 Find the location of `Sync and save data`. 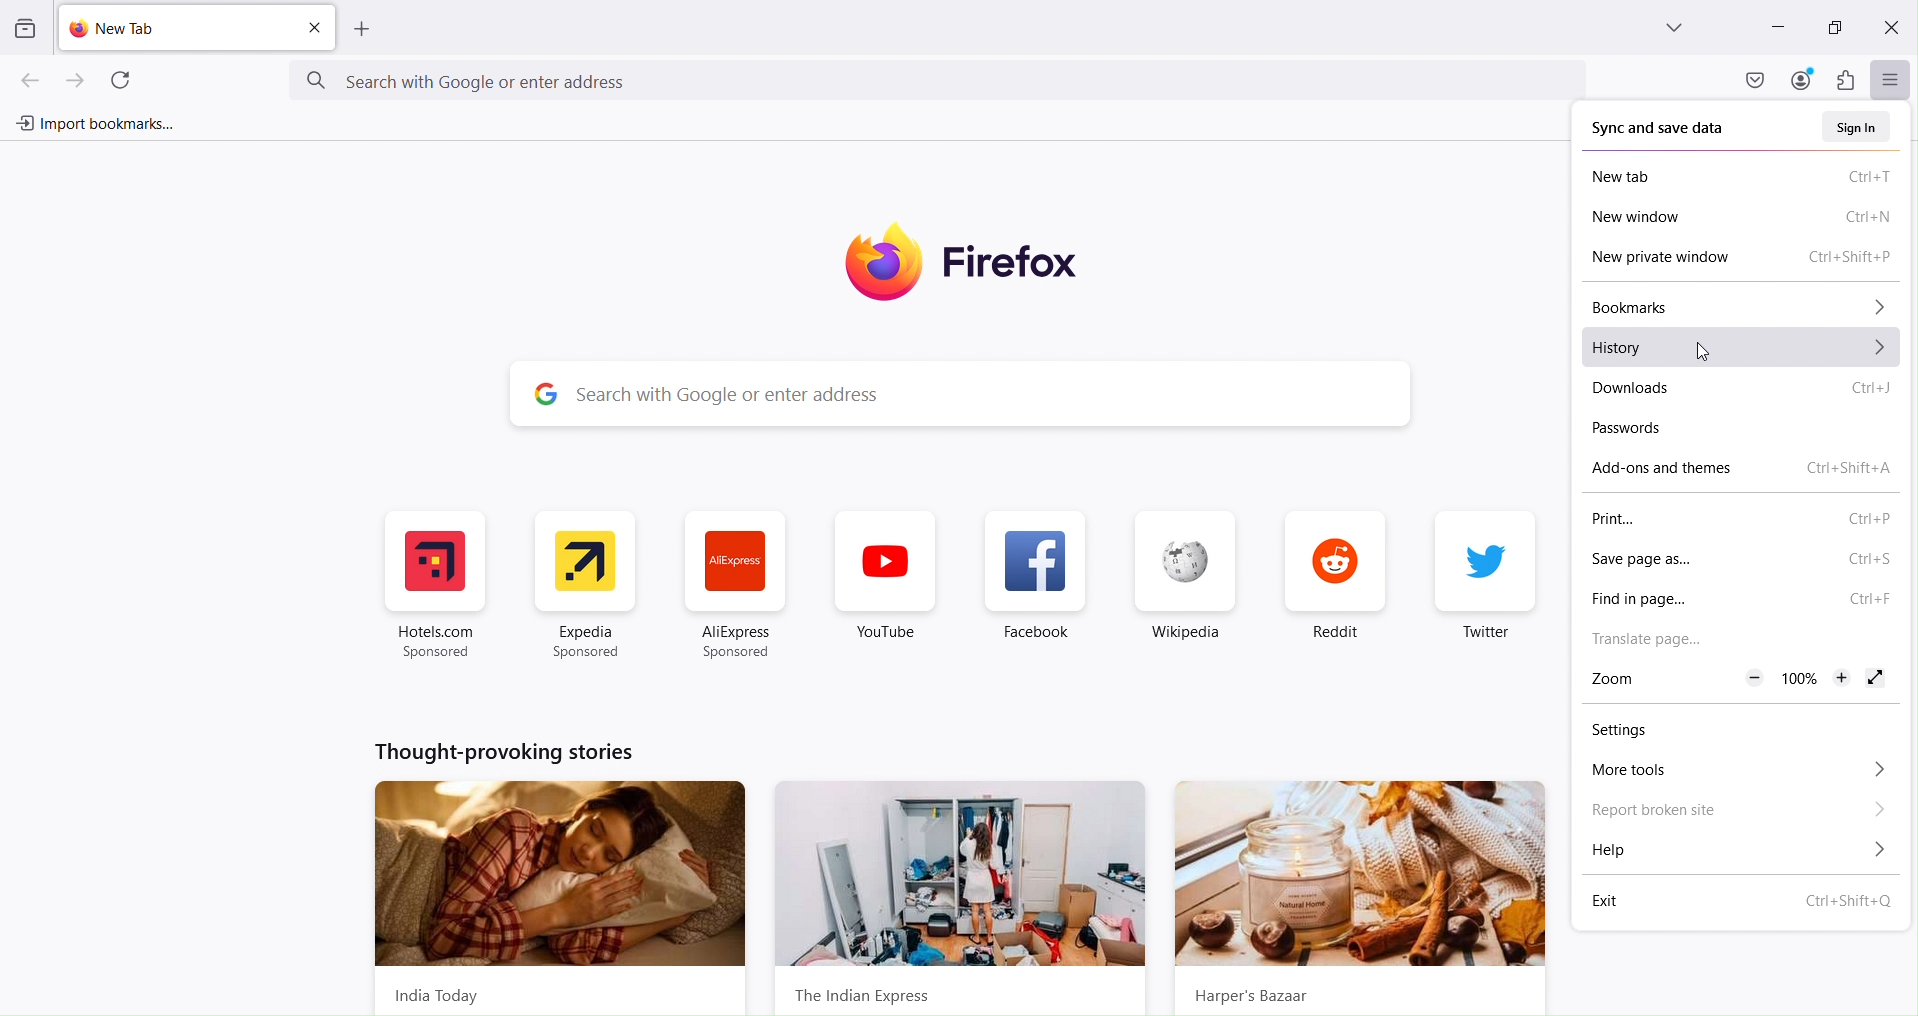

Sync and save data is located at coordinates (1681, 129).